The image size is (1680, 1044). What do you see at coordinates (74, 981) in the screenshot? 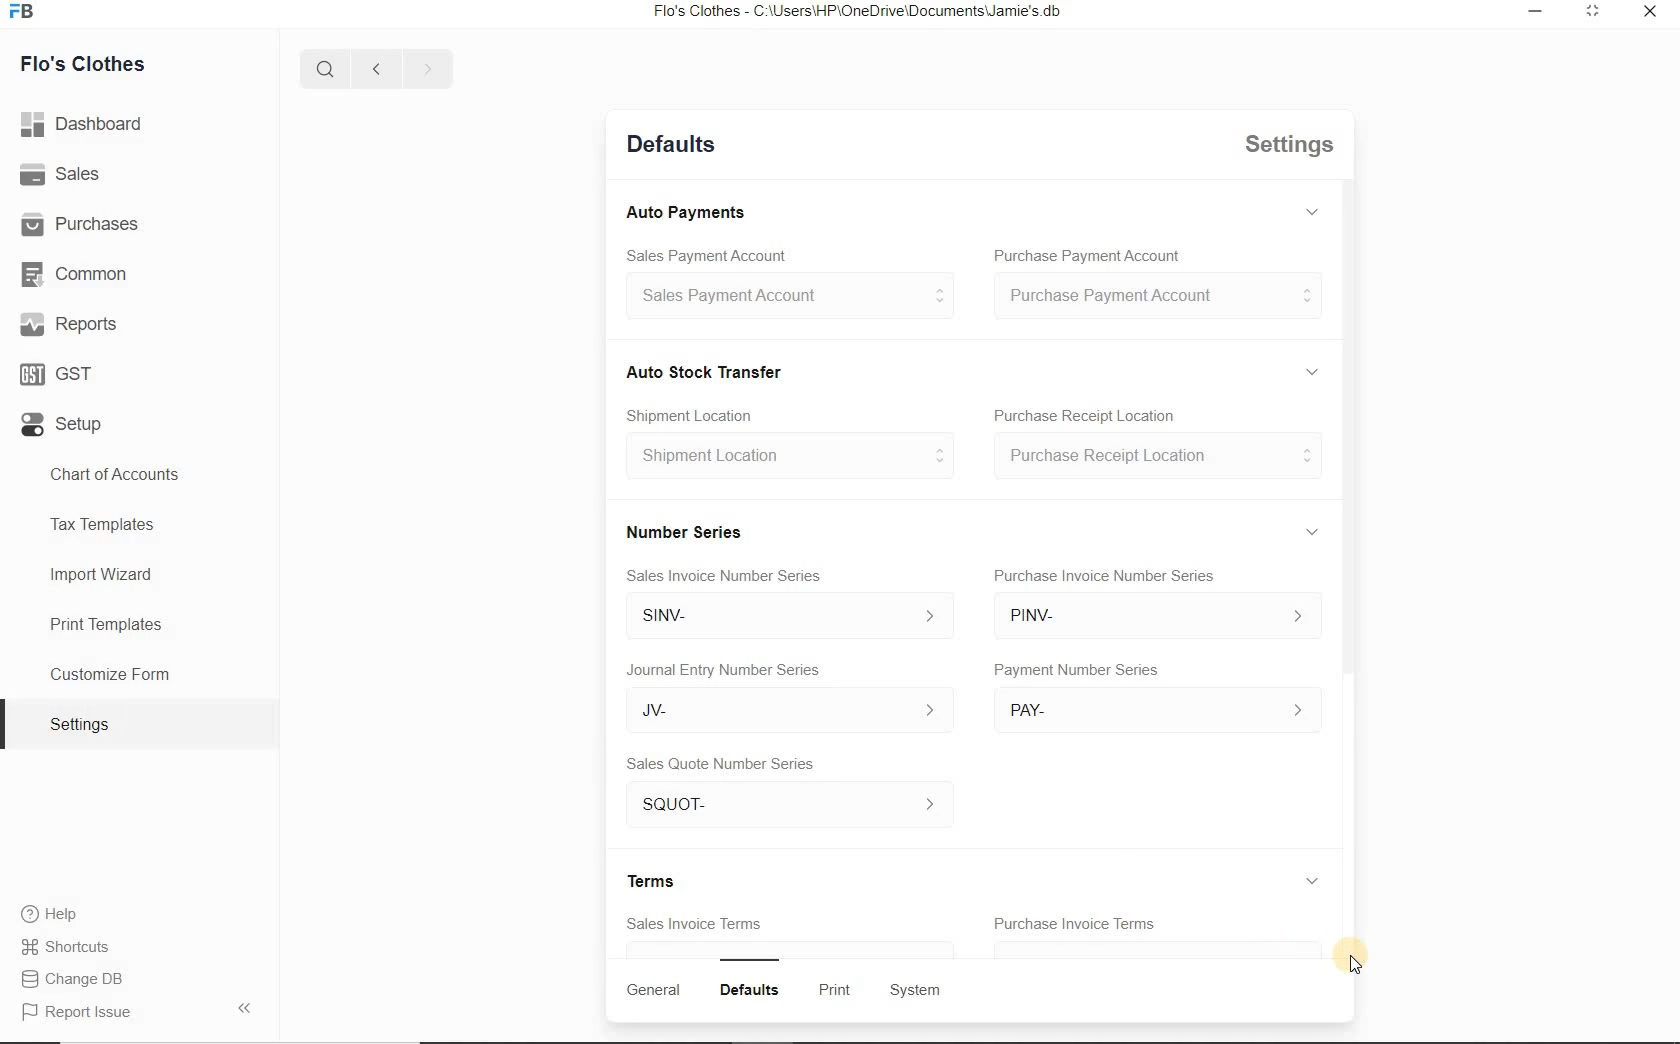
I see `Change DB` at bounding box center [74, 981].